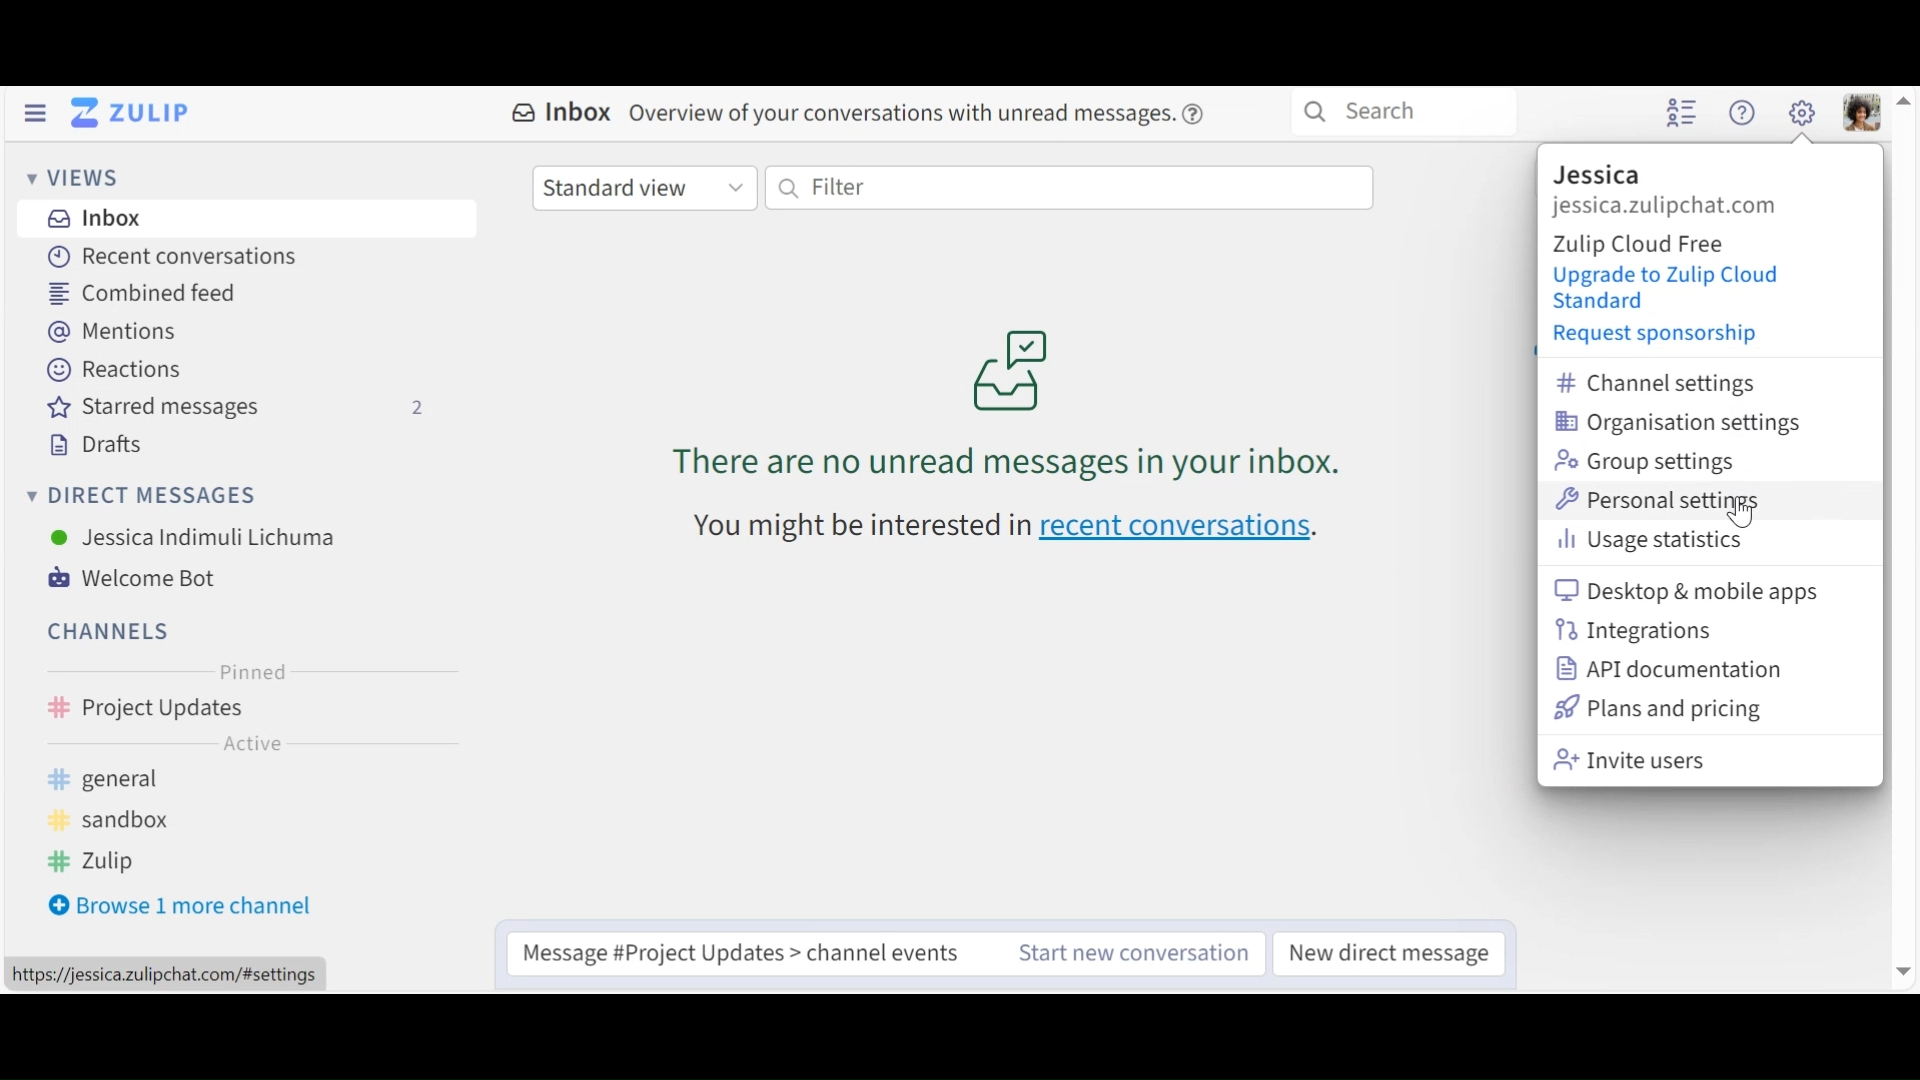 This screenshot has width=1920, height=1080. I want to click on Drafts, so click(89, 445).